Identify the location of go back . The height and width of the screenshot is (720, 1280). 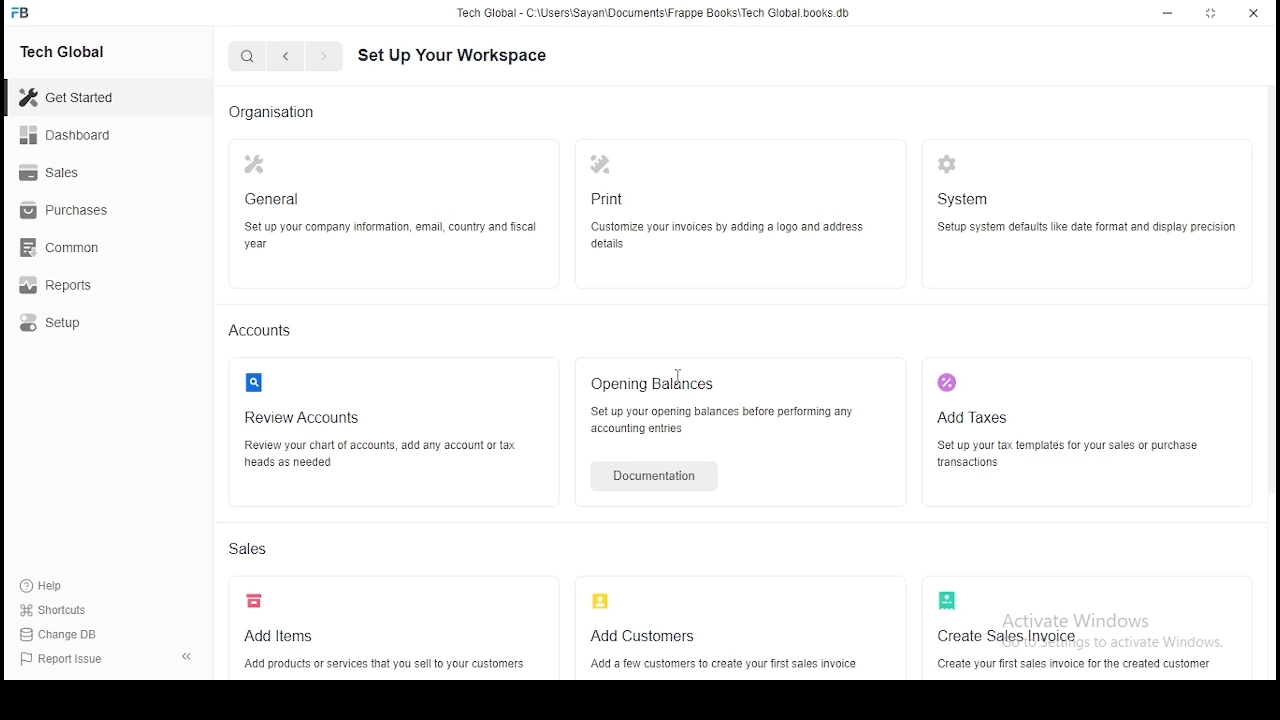
(287, 57).